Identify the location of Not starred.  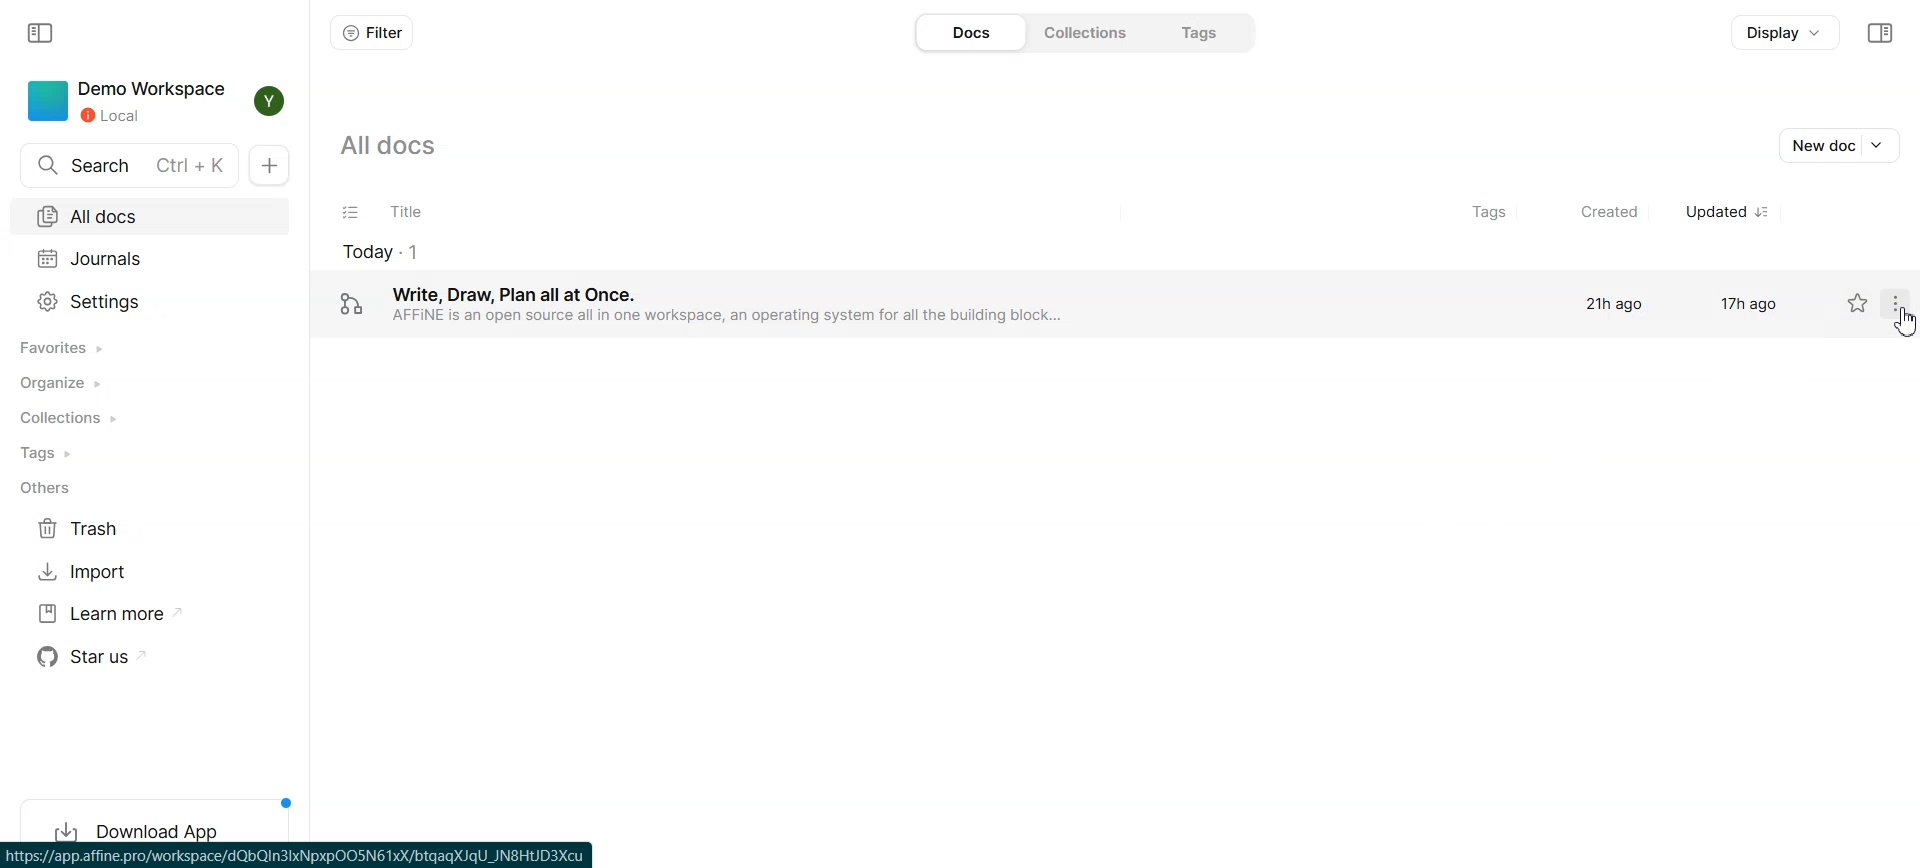
(1858, 303).